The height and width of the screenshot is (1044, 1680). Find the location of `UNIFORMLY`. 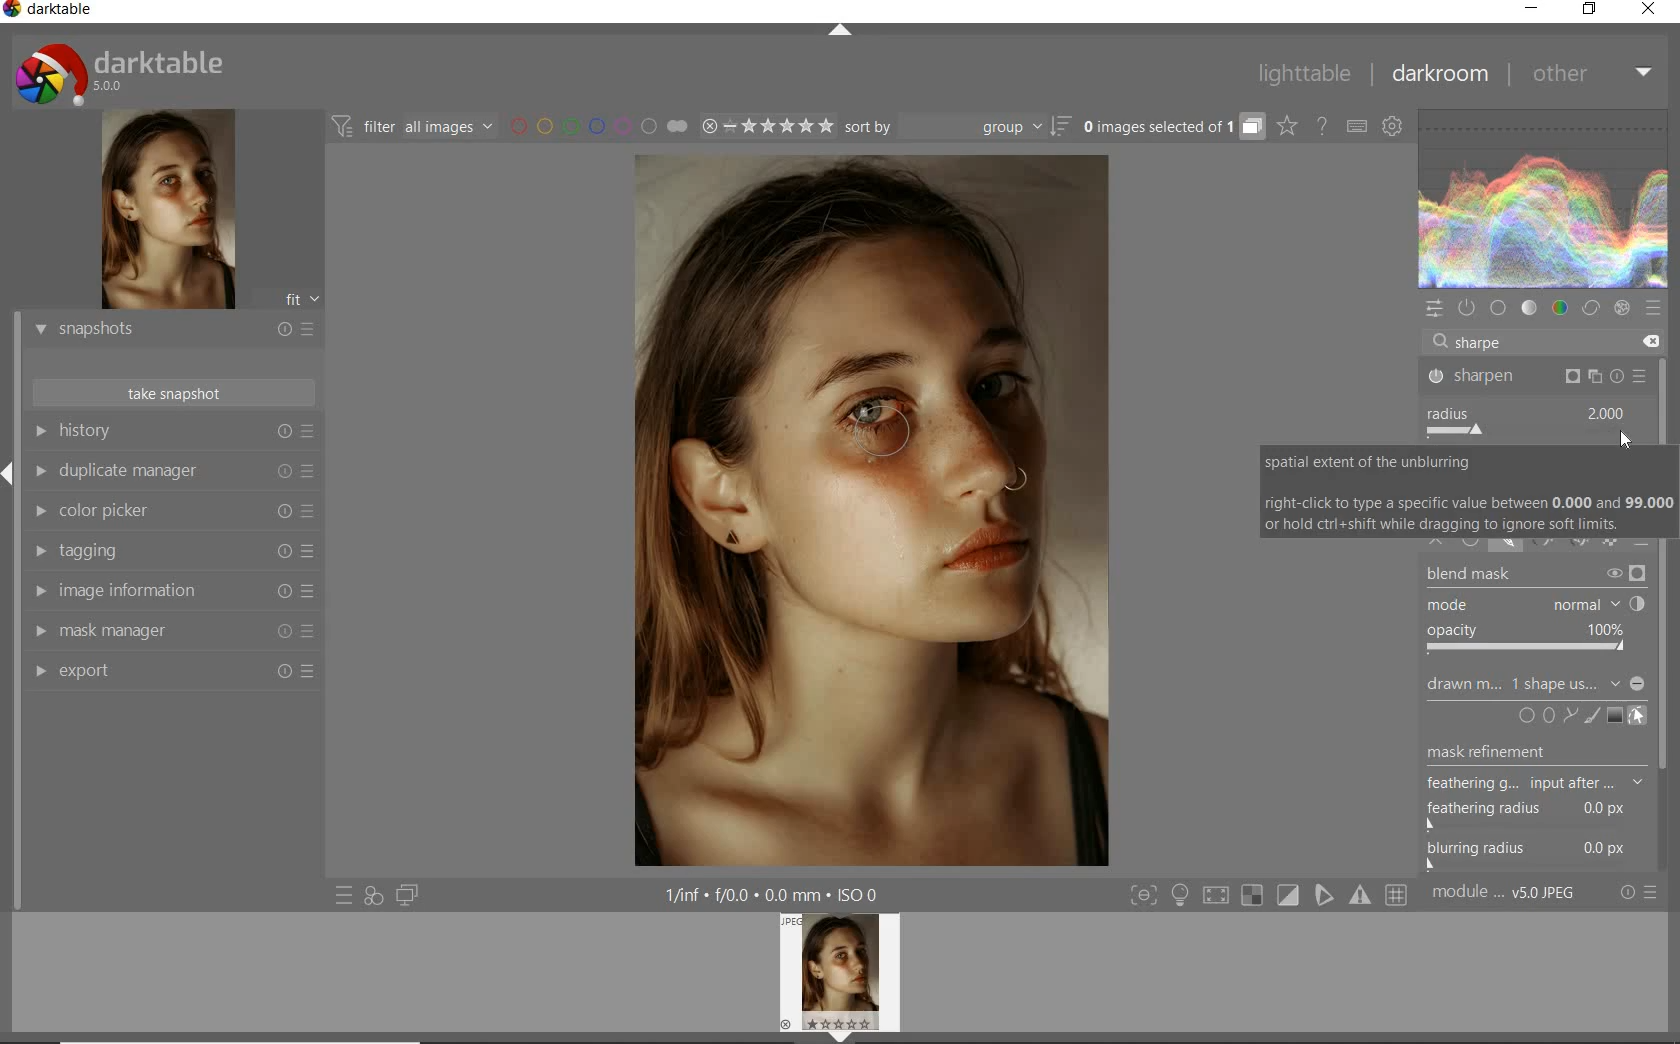

UNIFORMLY is located at coordinates (1472, 544).